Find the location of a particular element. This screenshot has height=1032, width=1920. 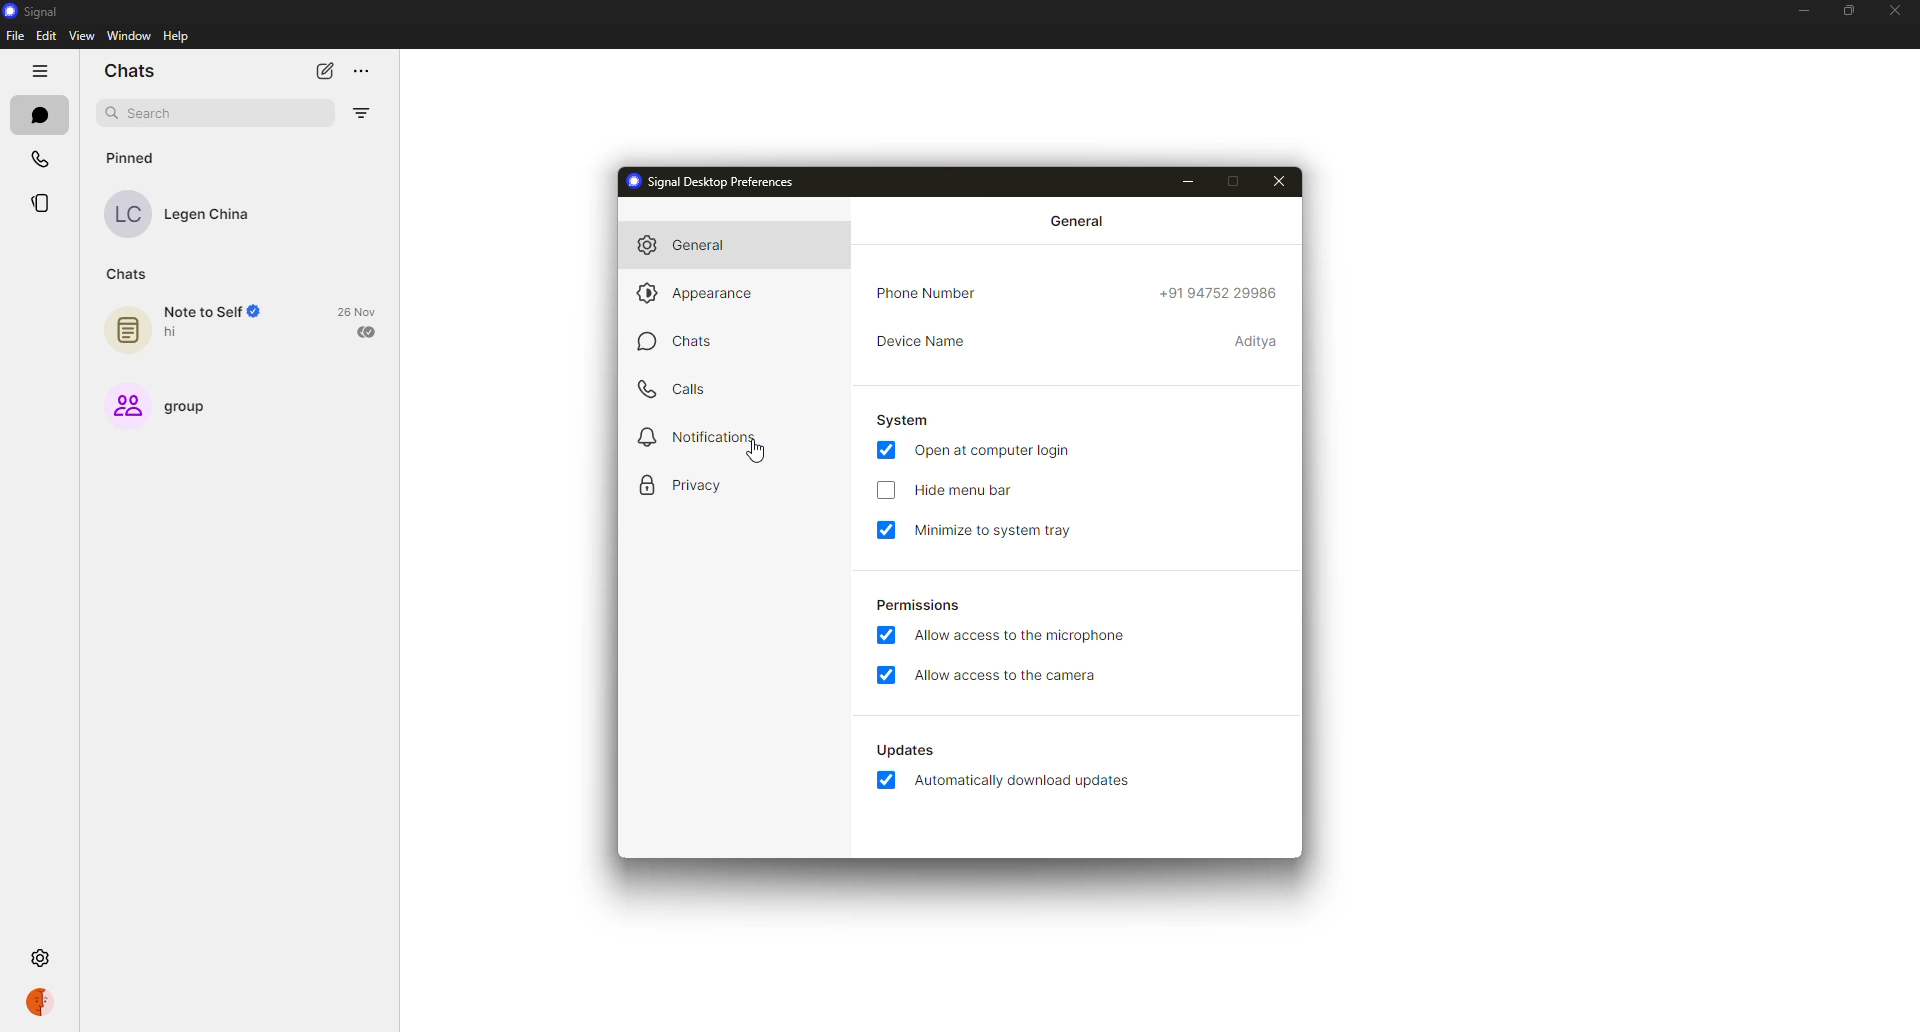

minimize is located at coordinates (1194, 179).